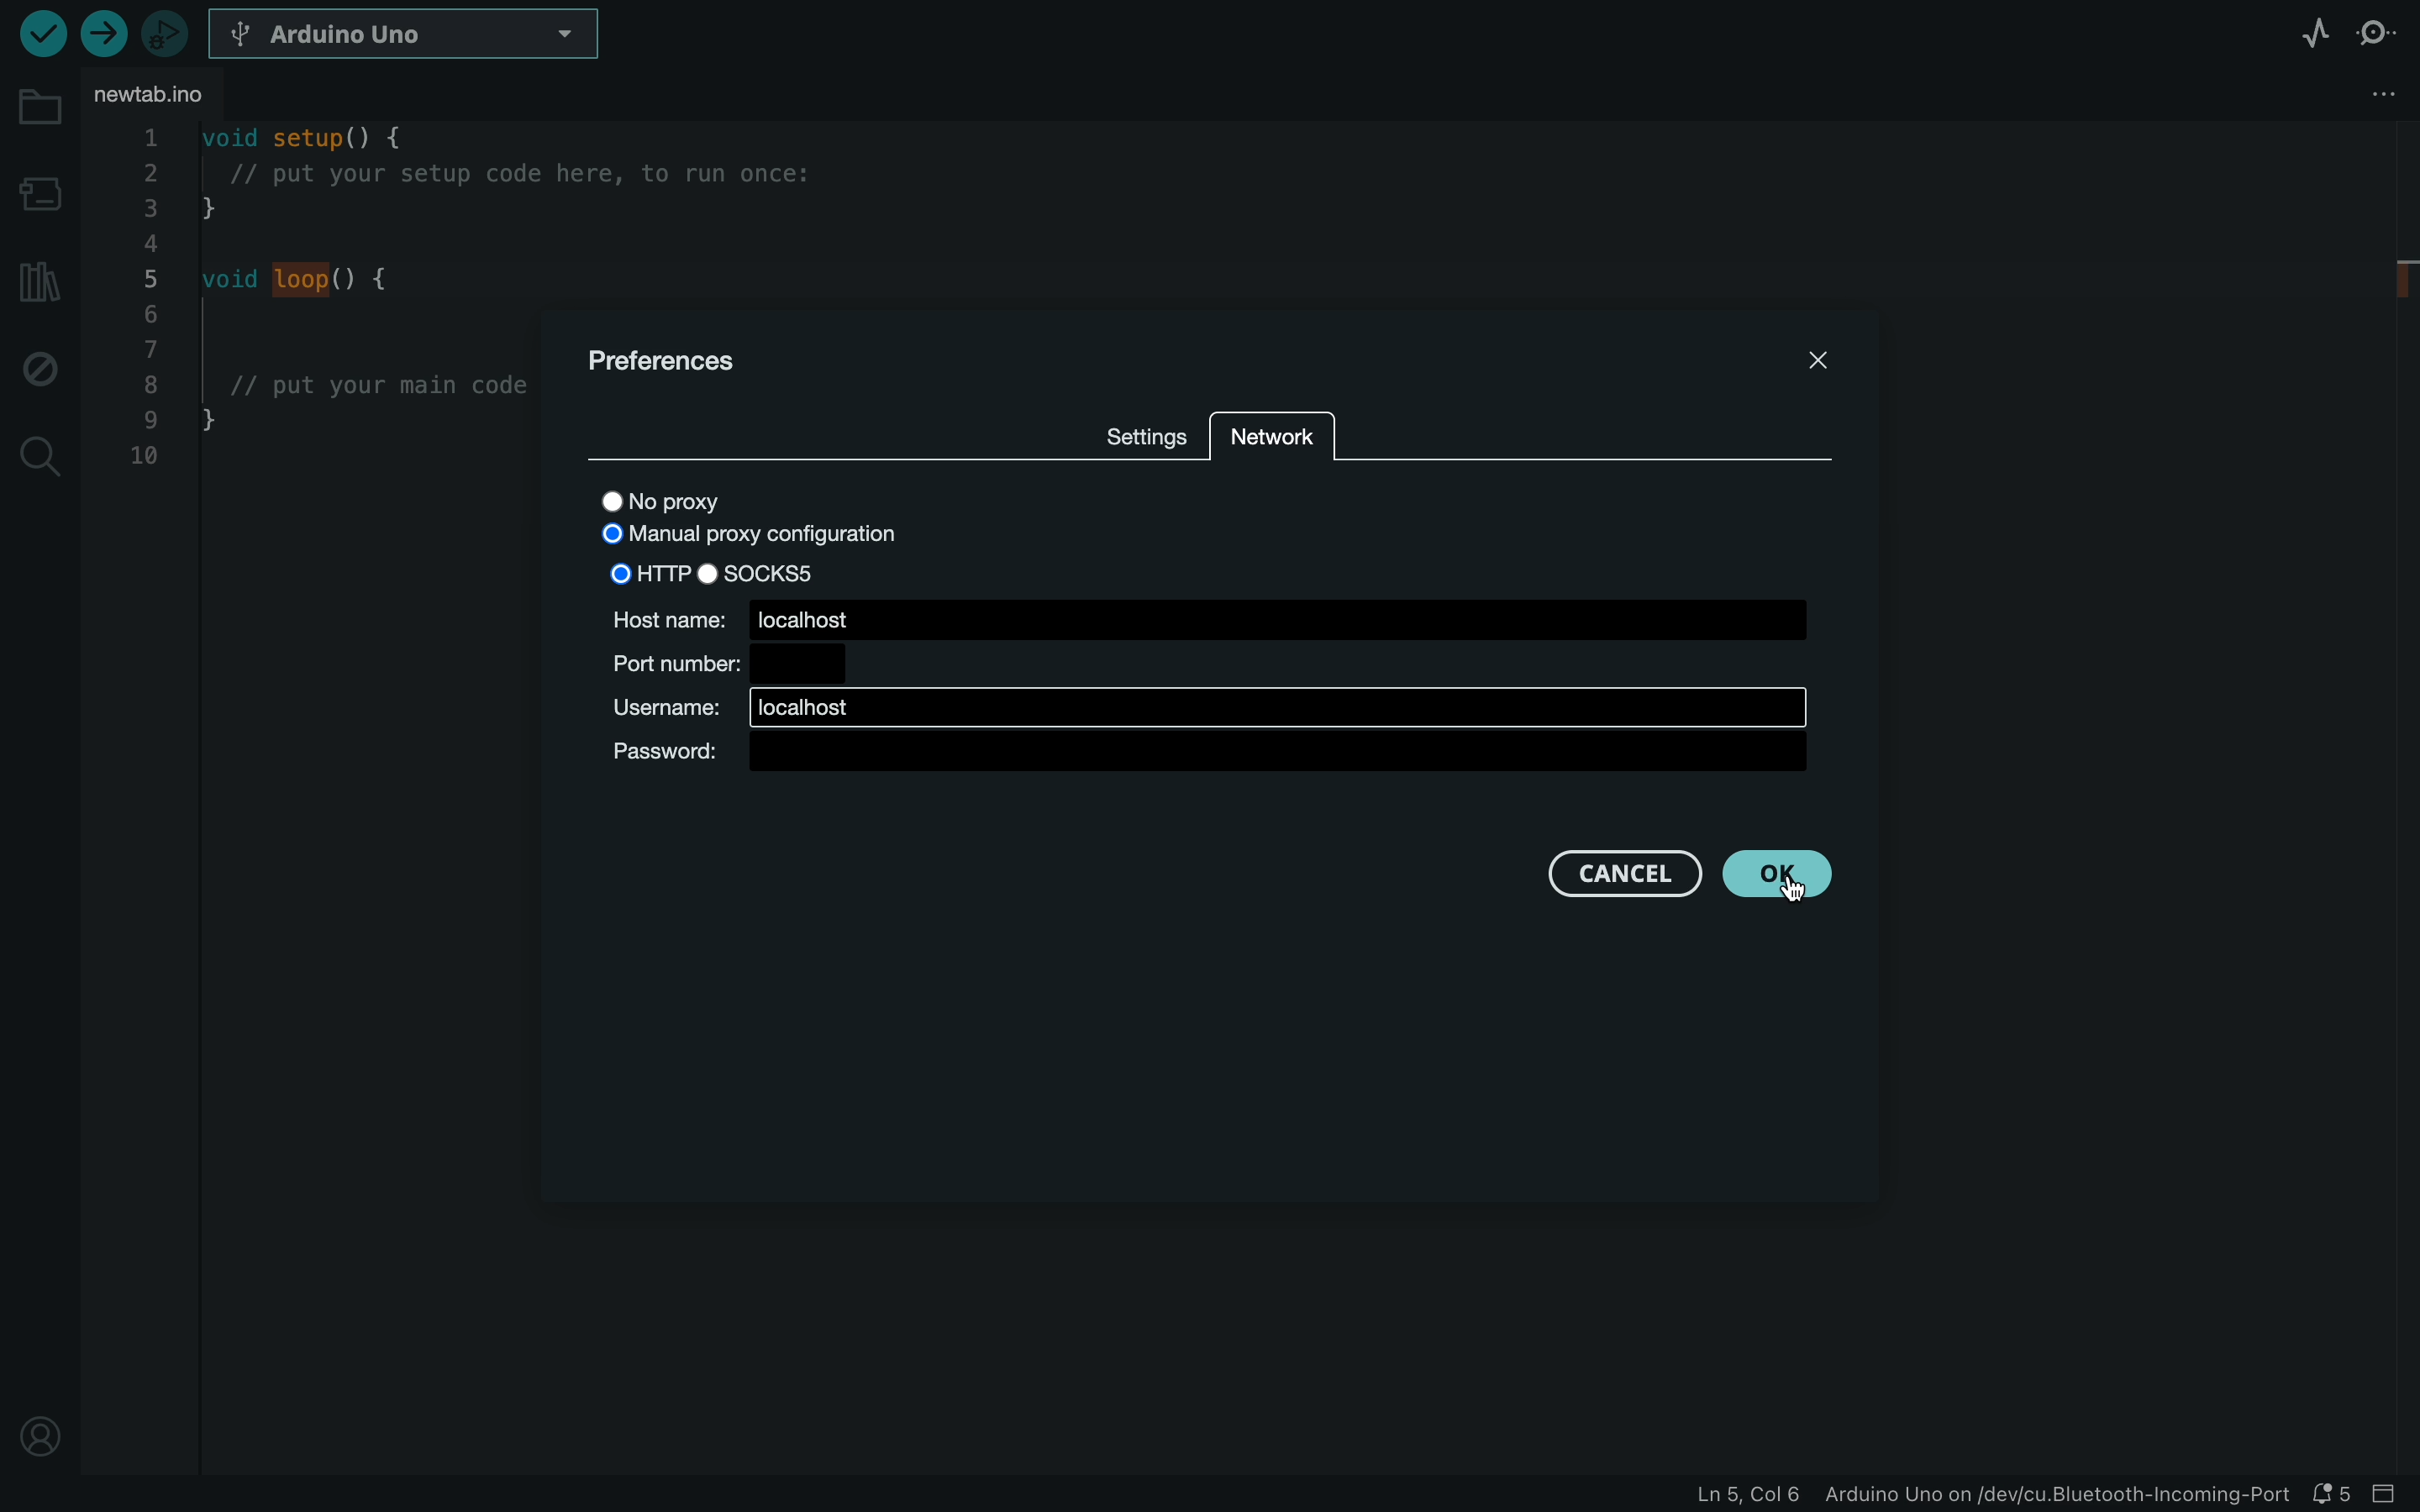  I want to click on board selecter, so click(409, 35).